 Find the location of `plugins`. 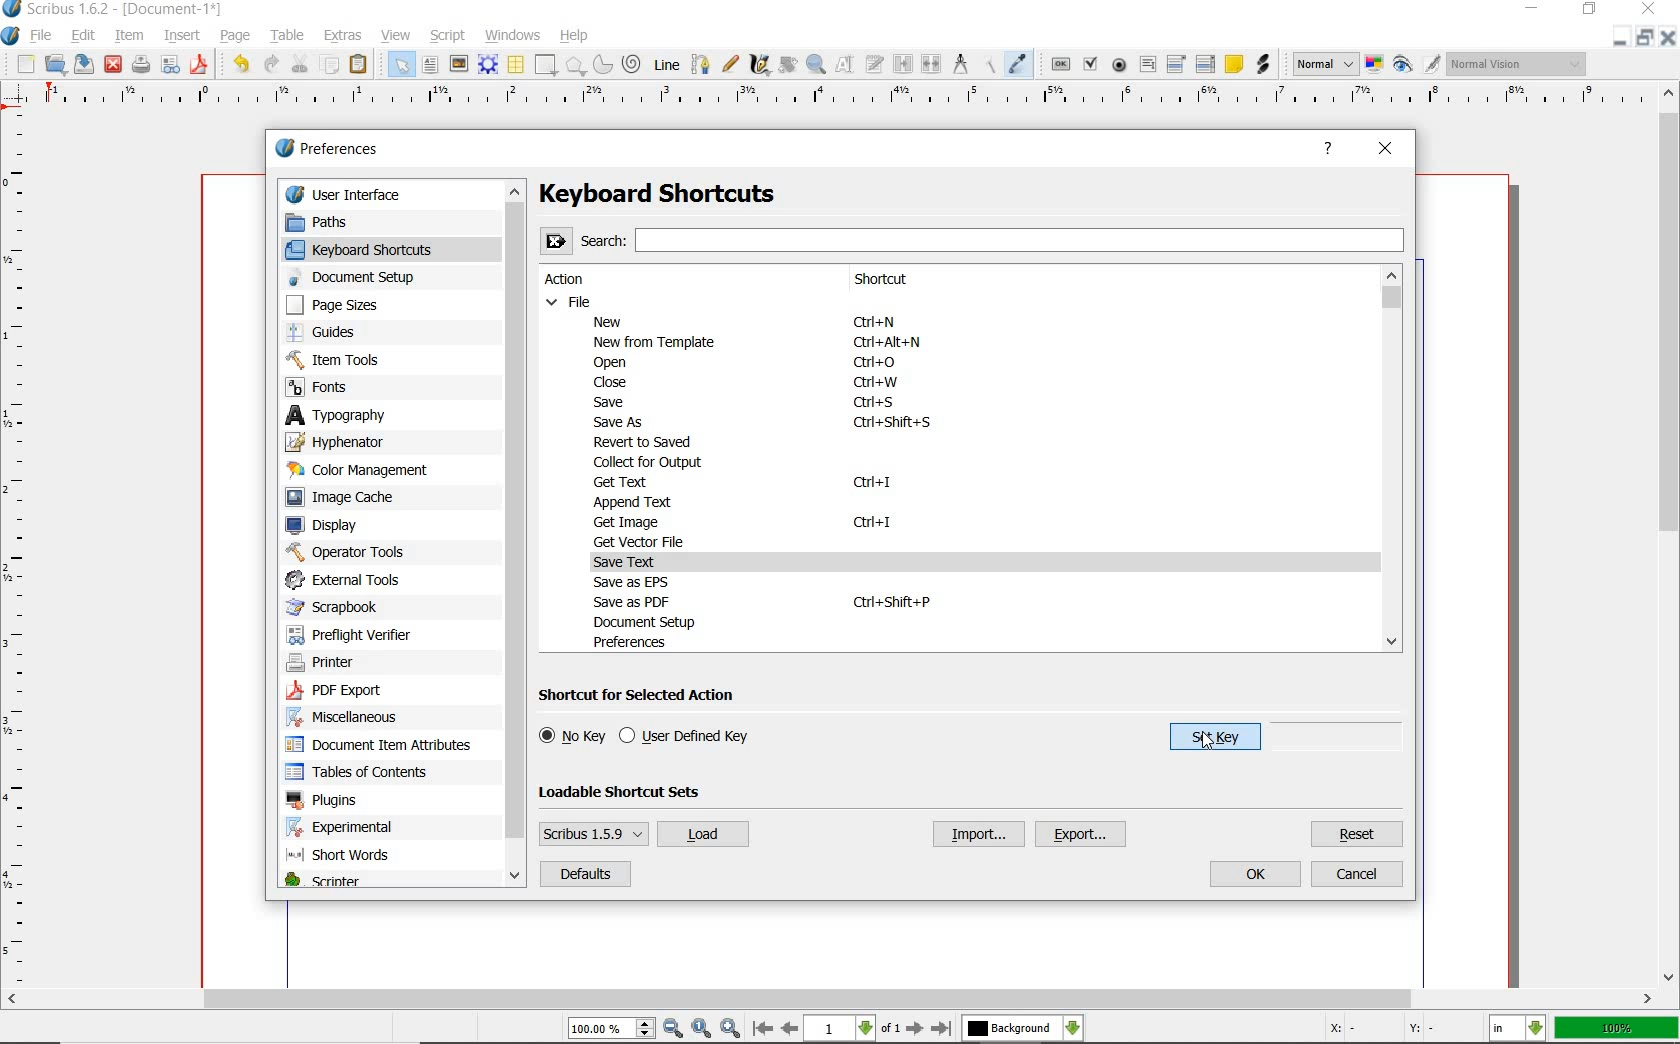

plugins is located at coordinates (325, 801).